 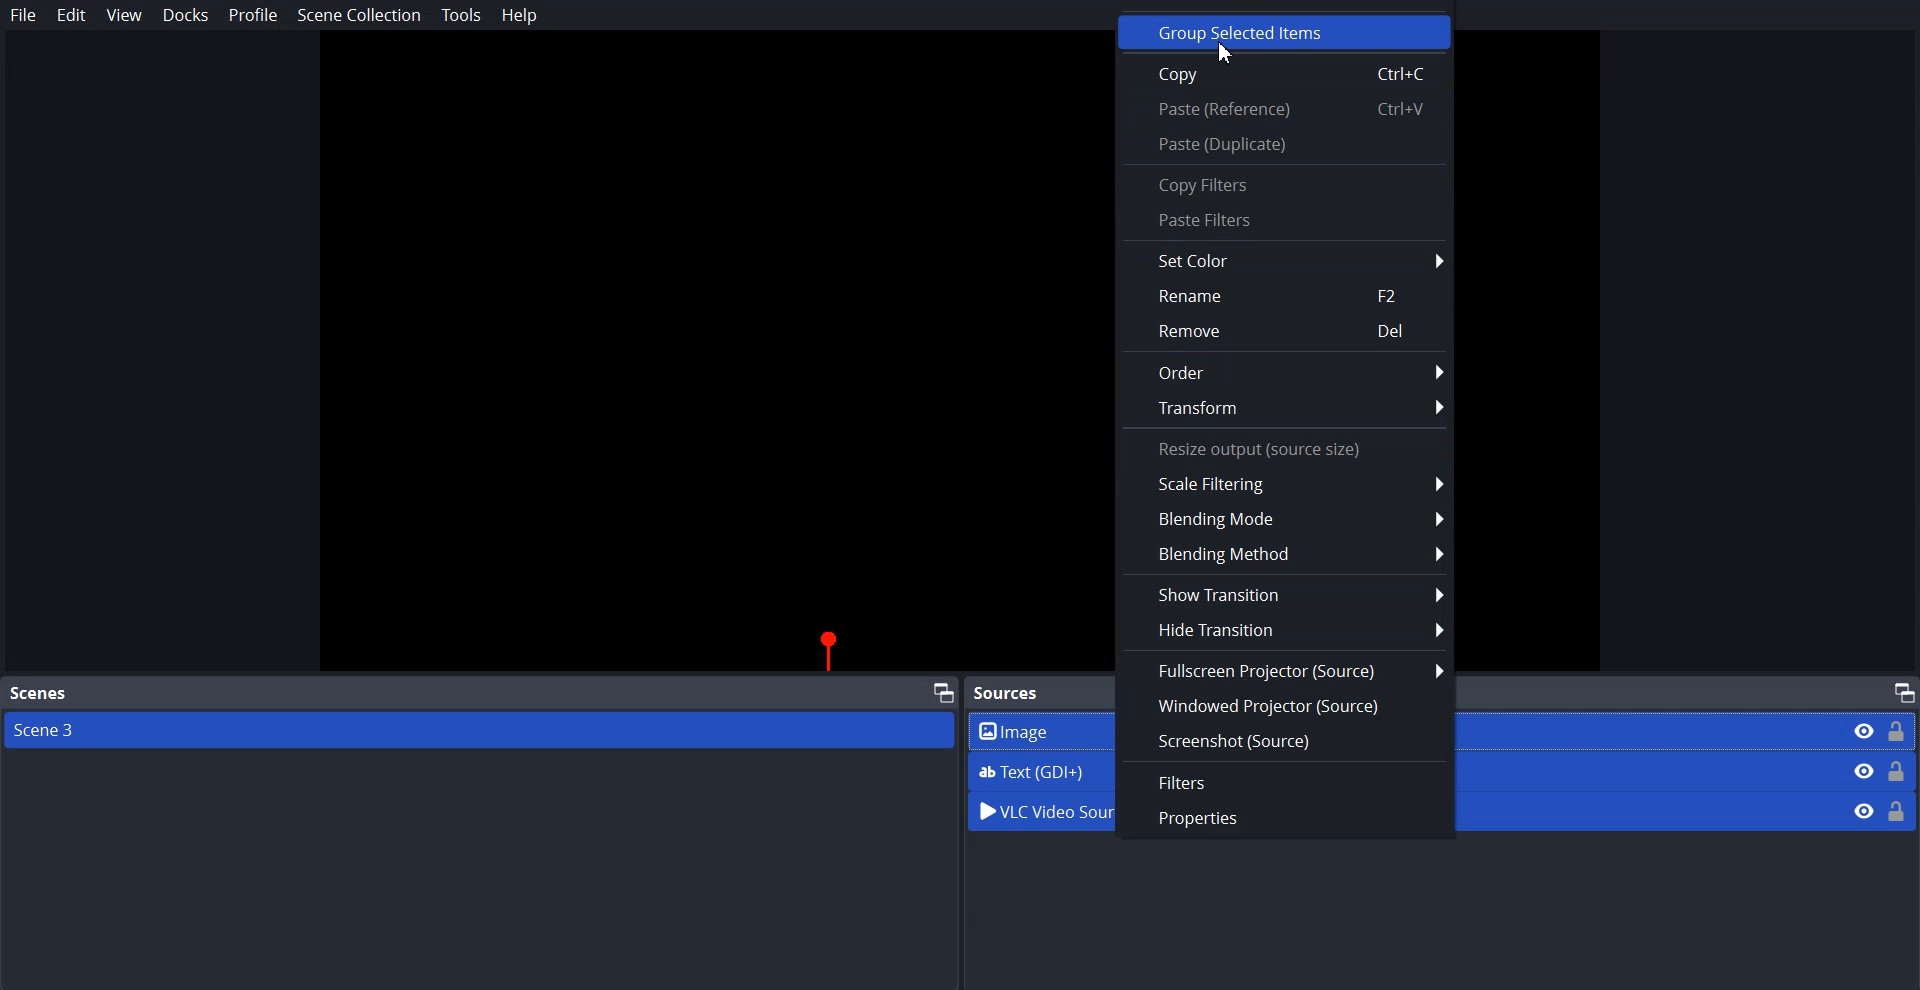 What do you see at coordinates (24, 15) in the screenshot?
I see `File` at bounding box center [24, 15].